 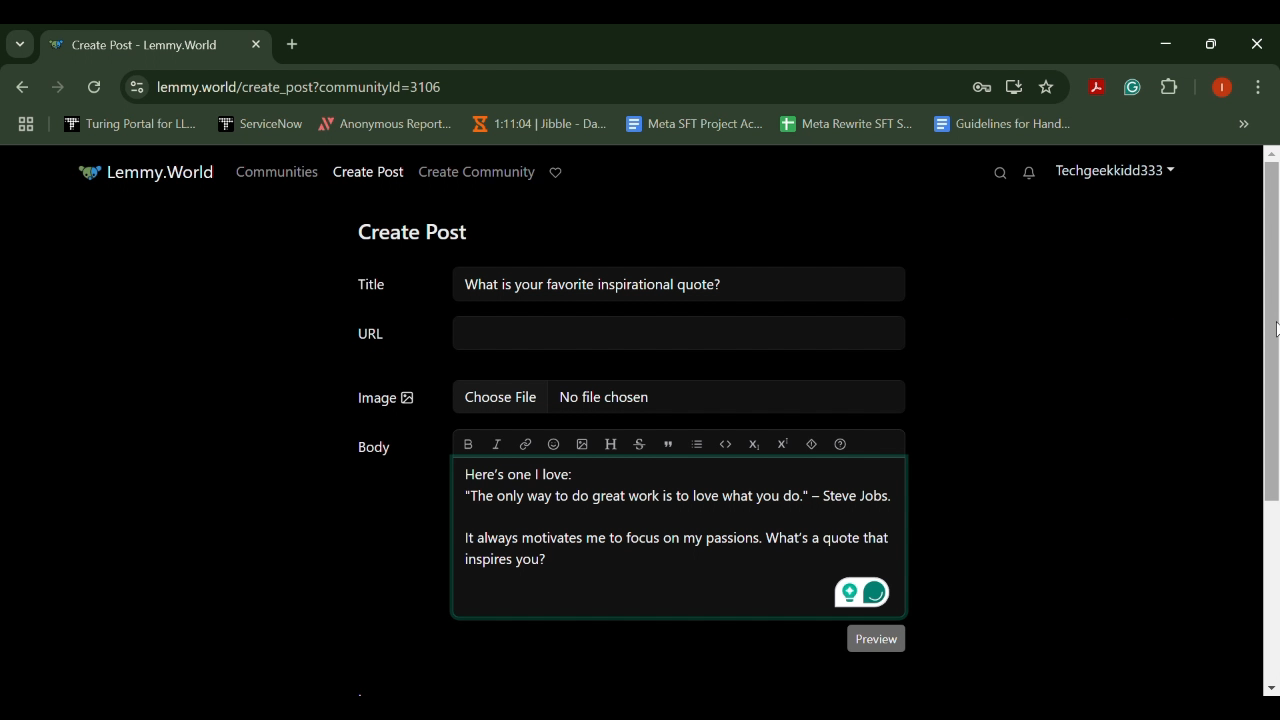 What do you see at coordinates (538, 124) in the screenshot?
I see `1:11:04 | Jibble - Da...` at bounding box center [538, 124].